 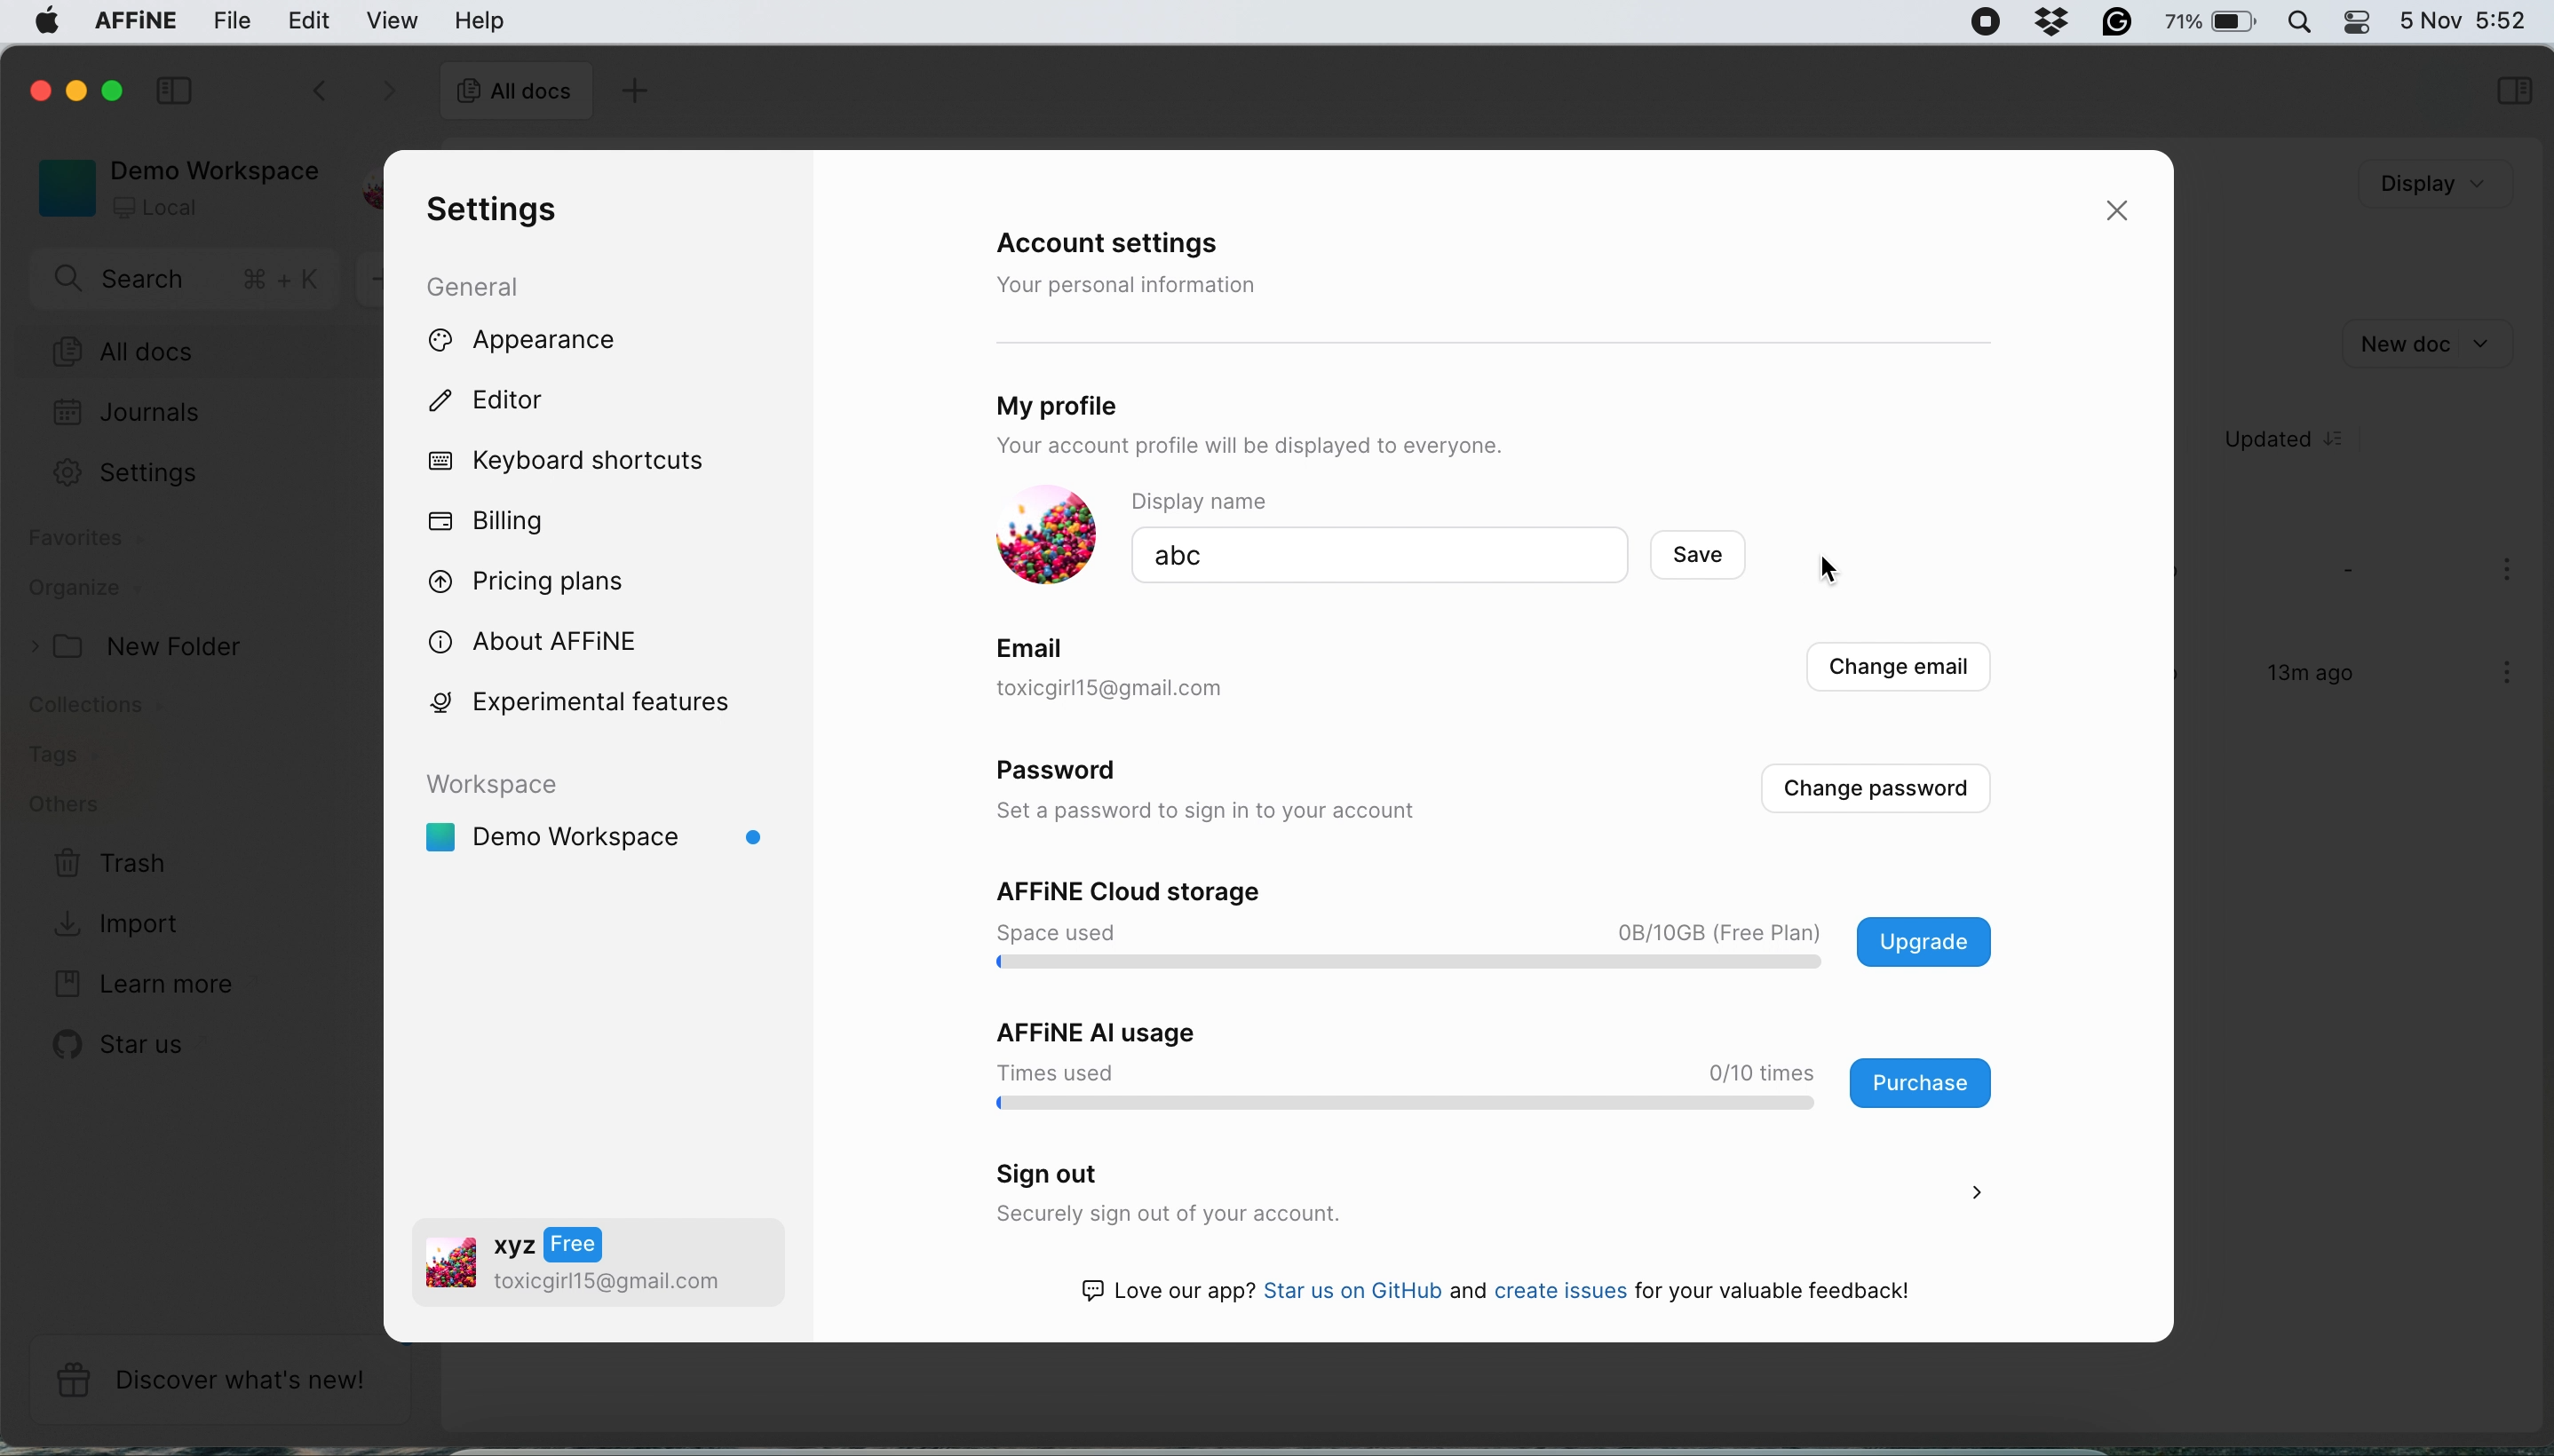 I want to click on affine, so click(x=131, y=24).